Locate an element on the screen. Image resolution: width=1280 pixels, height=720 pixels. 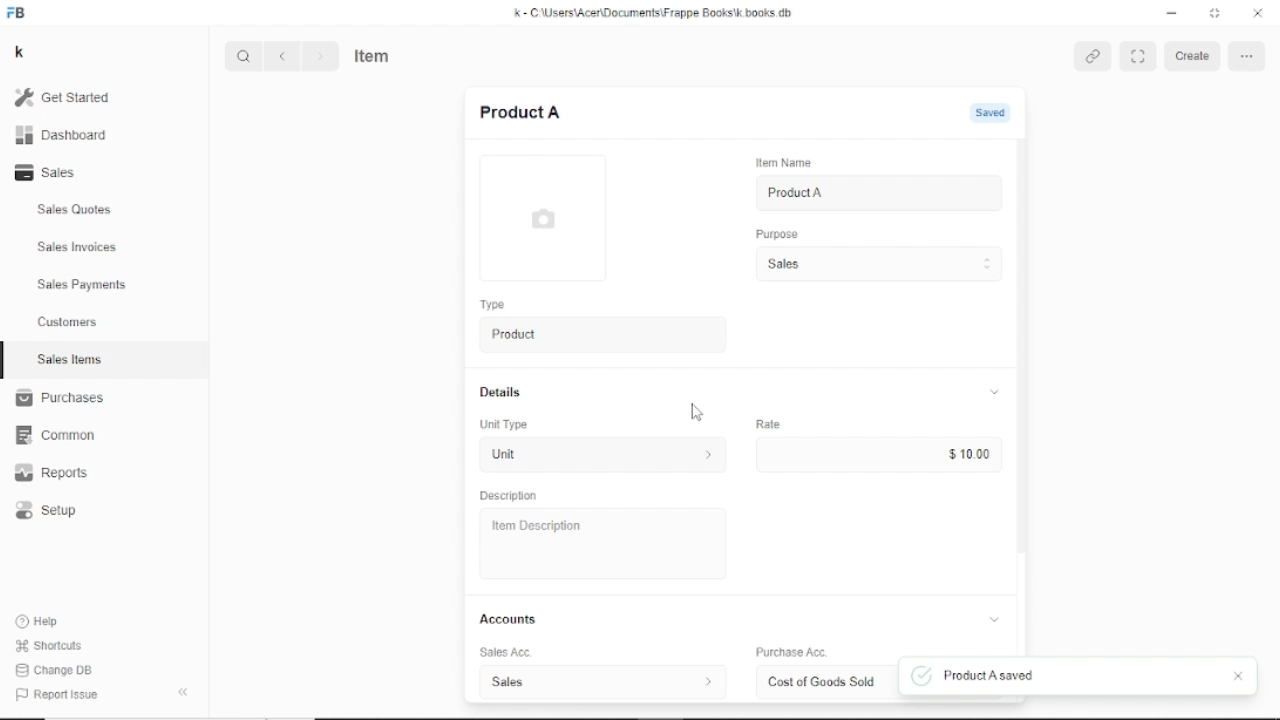
Shortcuts is located at coordinates (51, 647).